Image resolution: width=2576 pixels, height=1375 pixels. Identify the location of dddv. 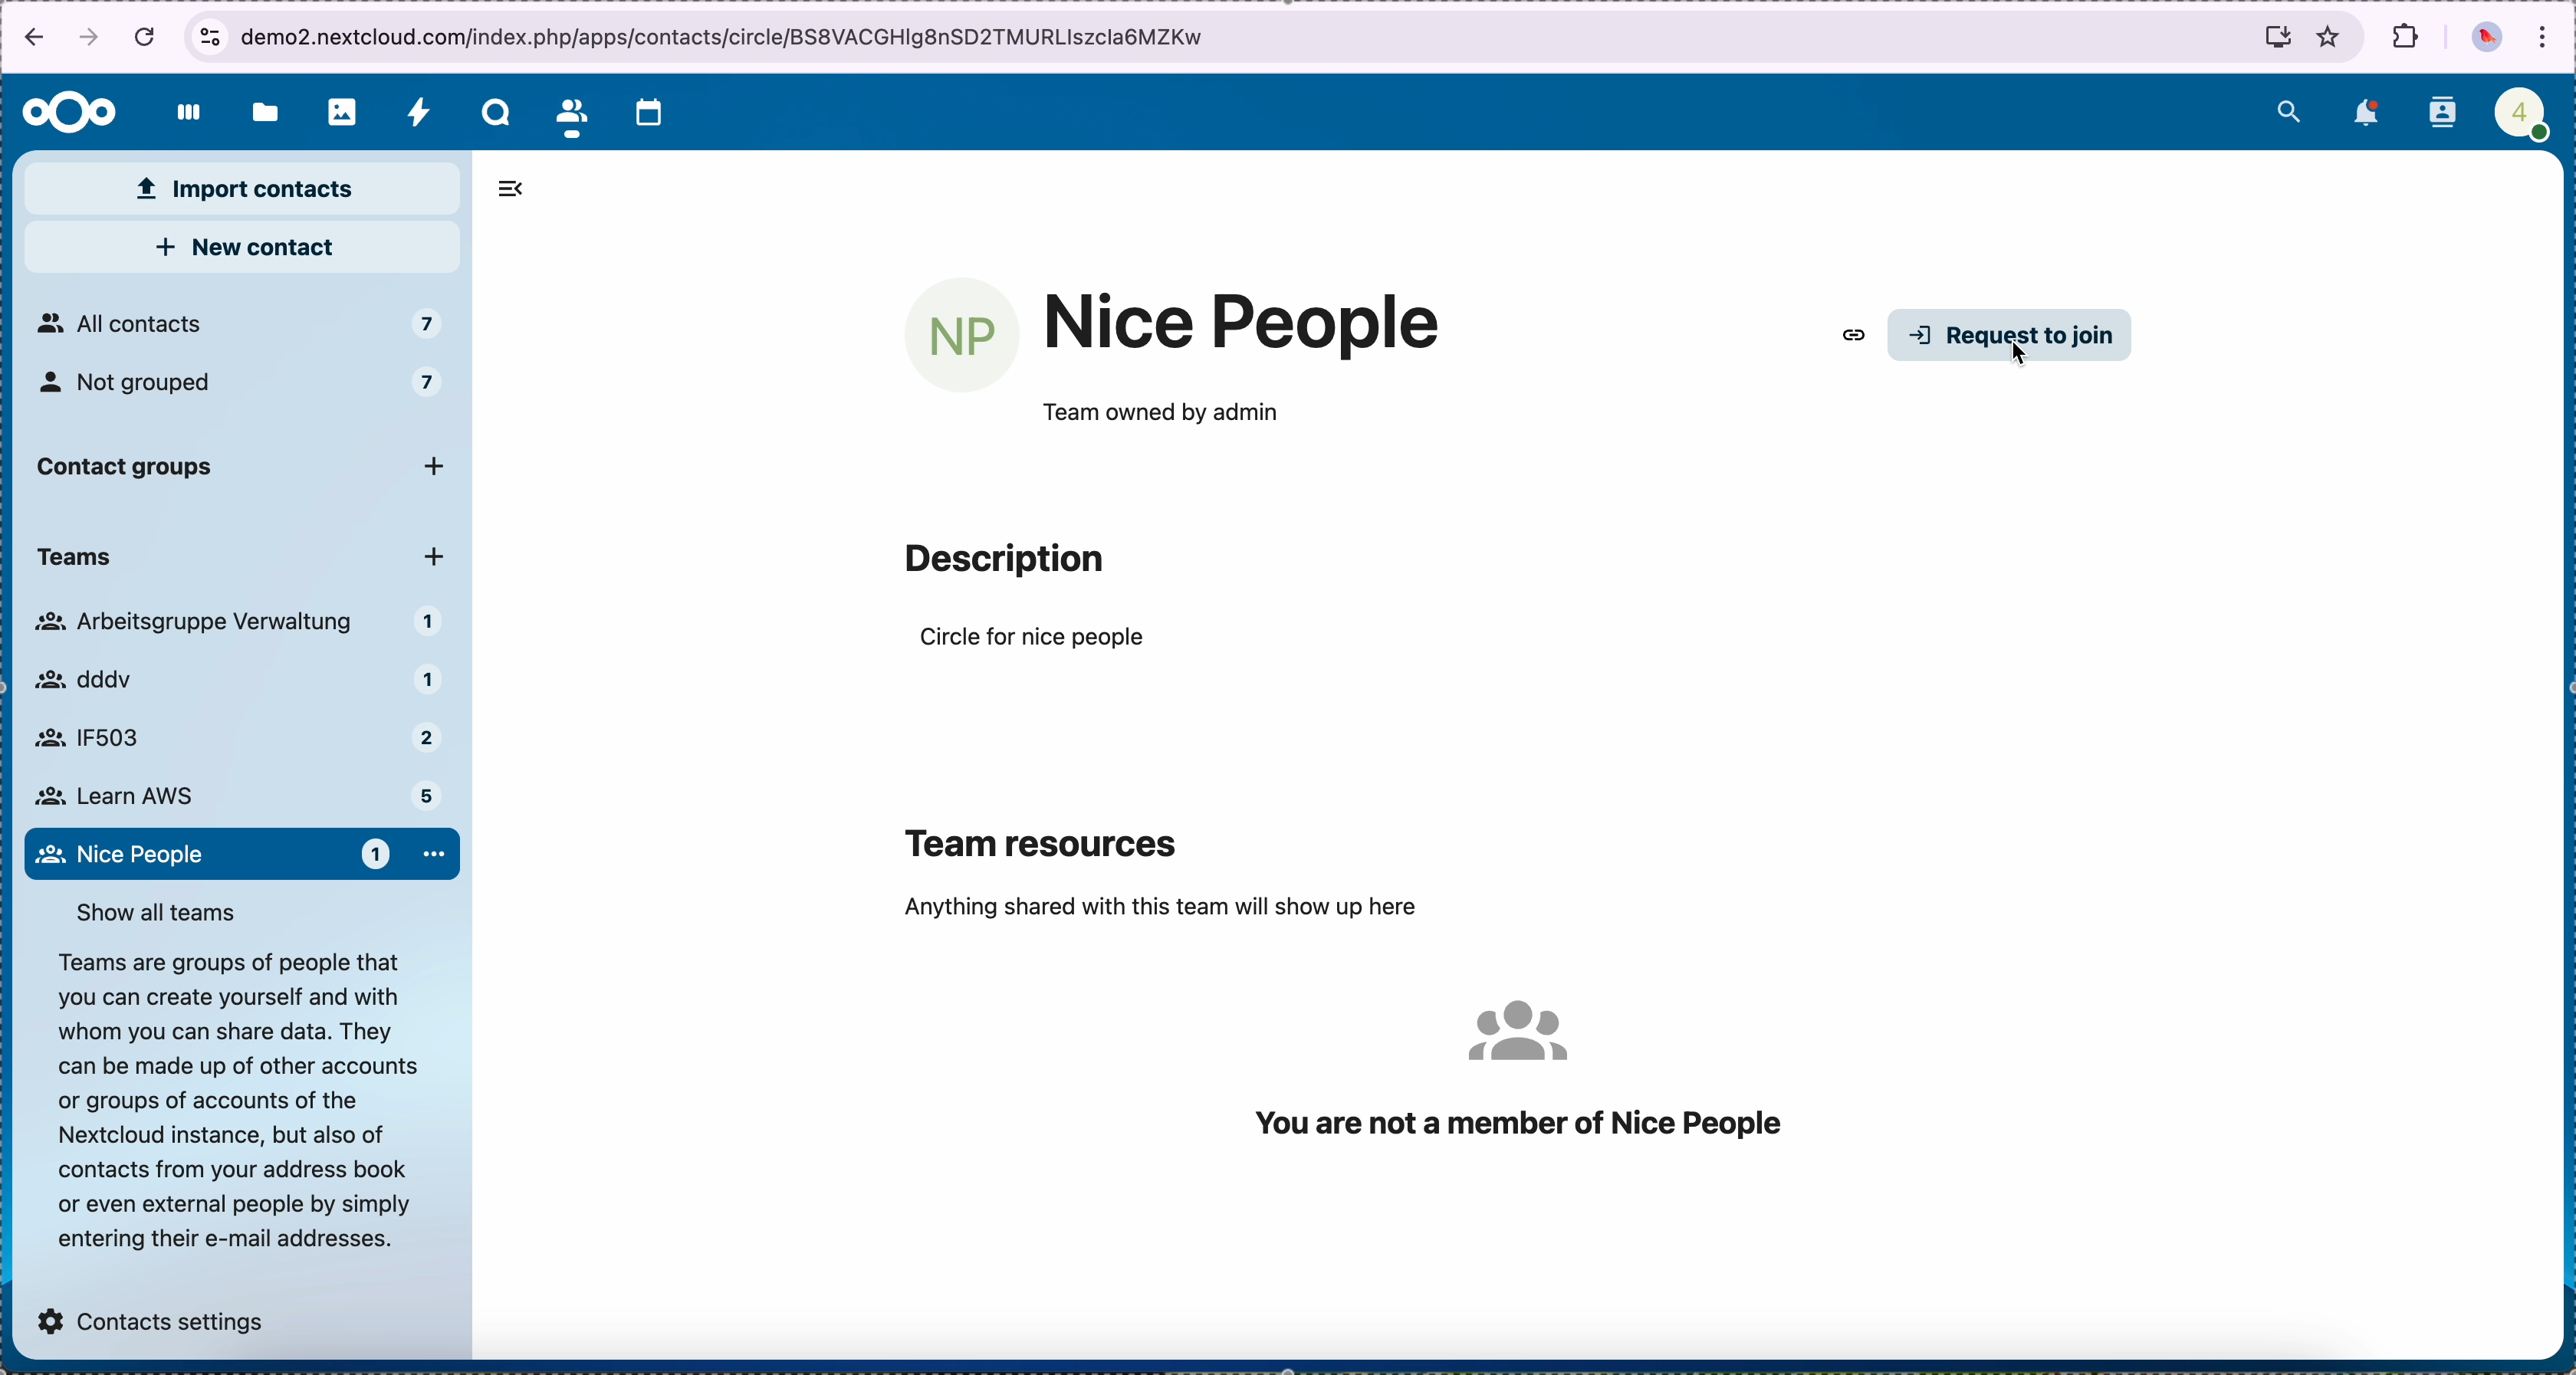
(230, 683).